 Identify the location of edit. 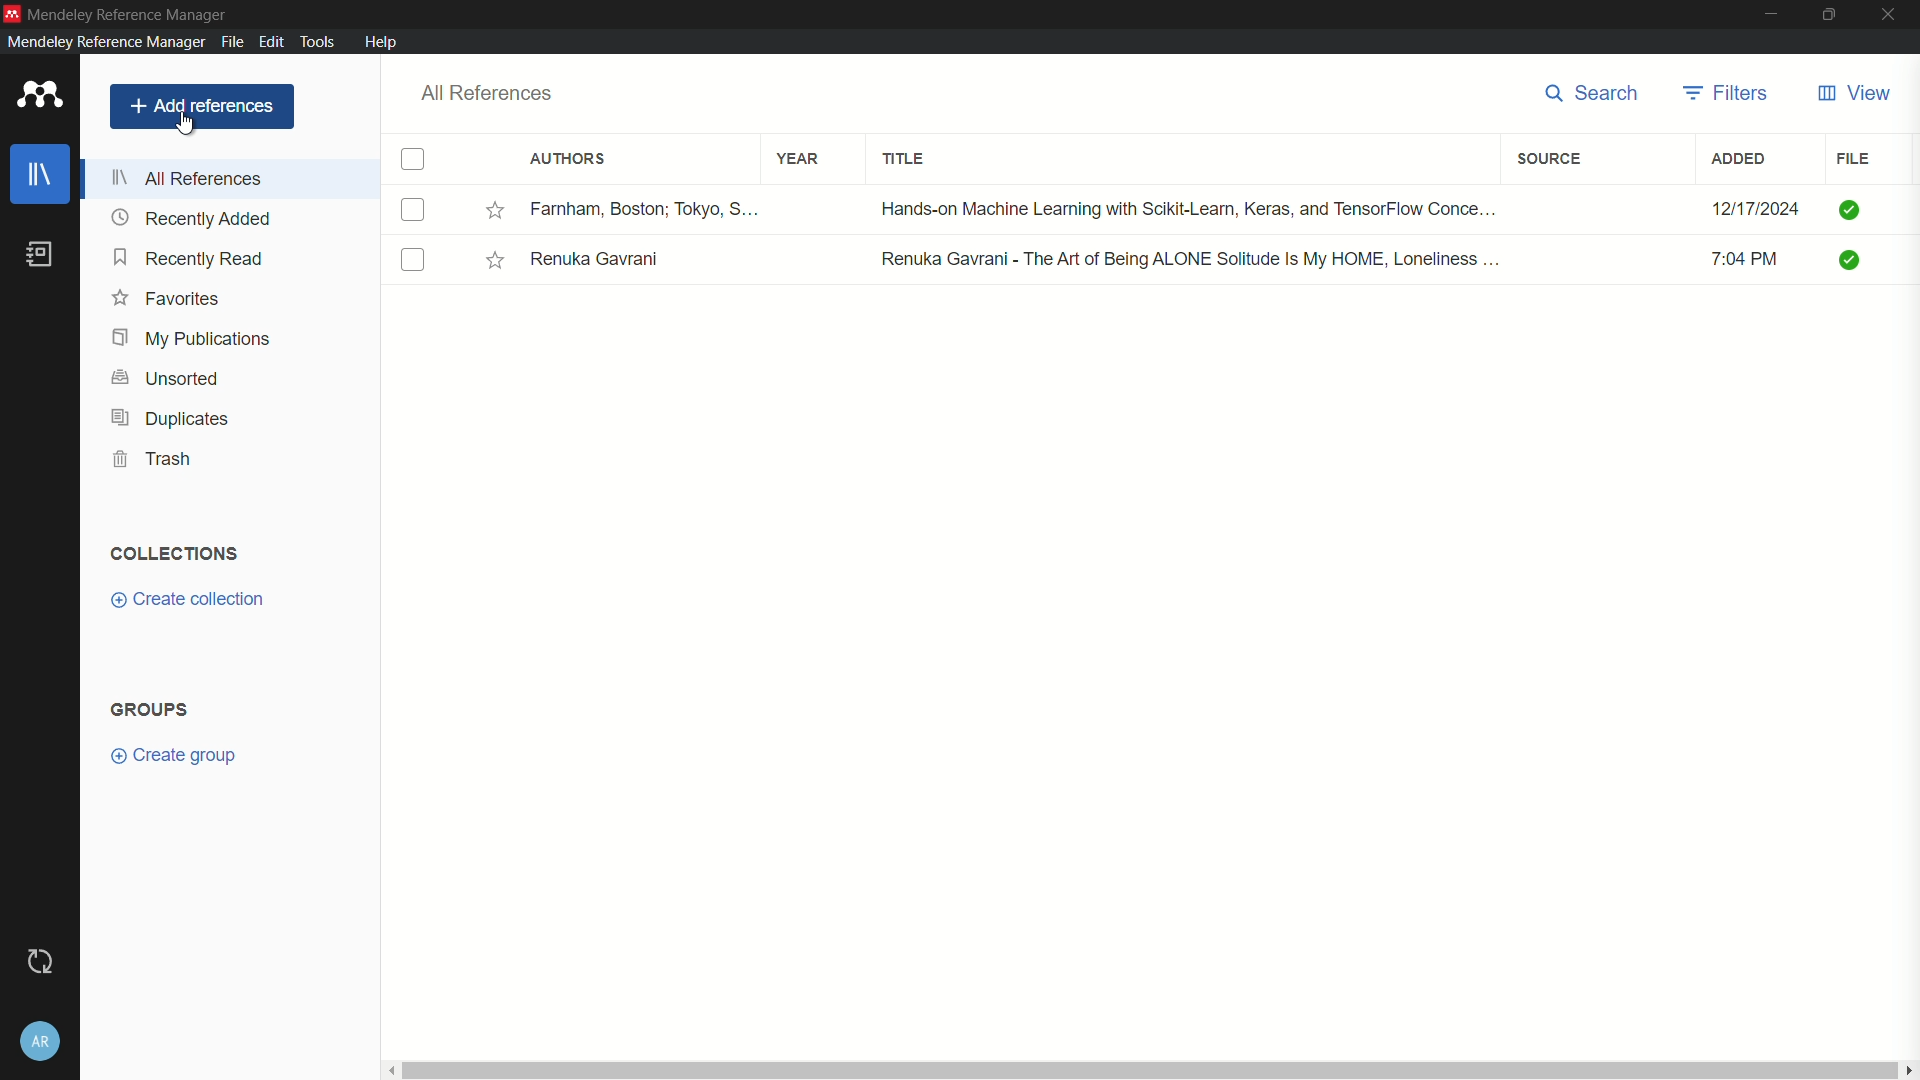
(272, 40).